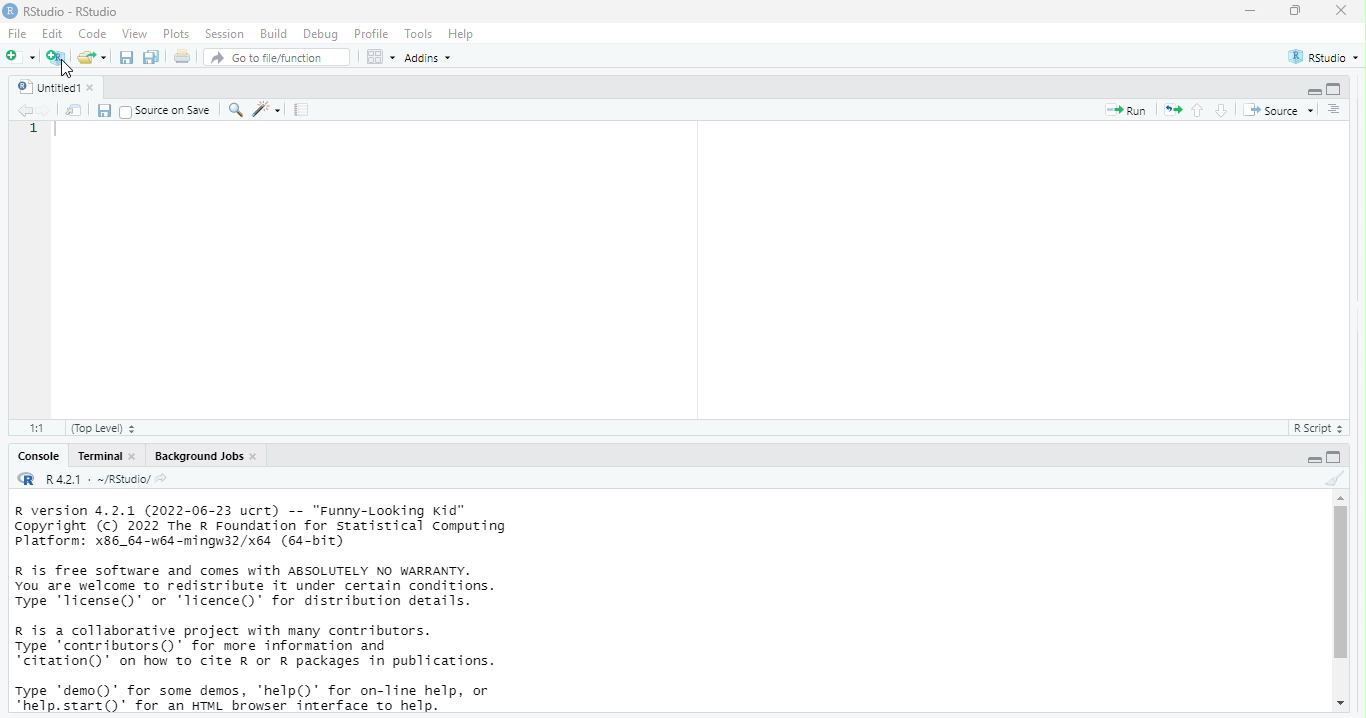  I want to click on save current document, so click(100, 109).